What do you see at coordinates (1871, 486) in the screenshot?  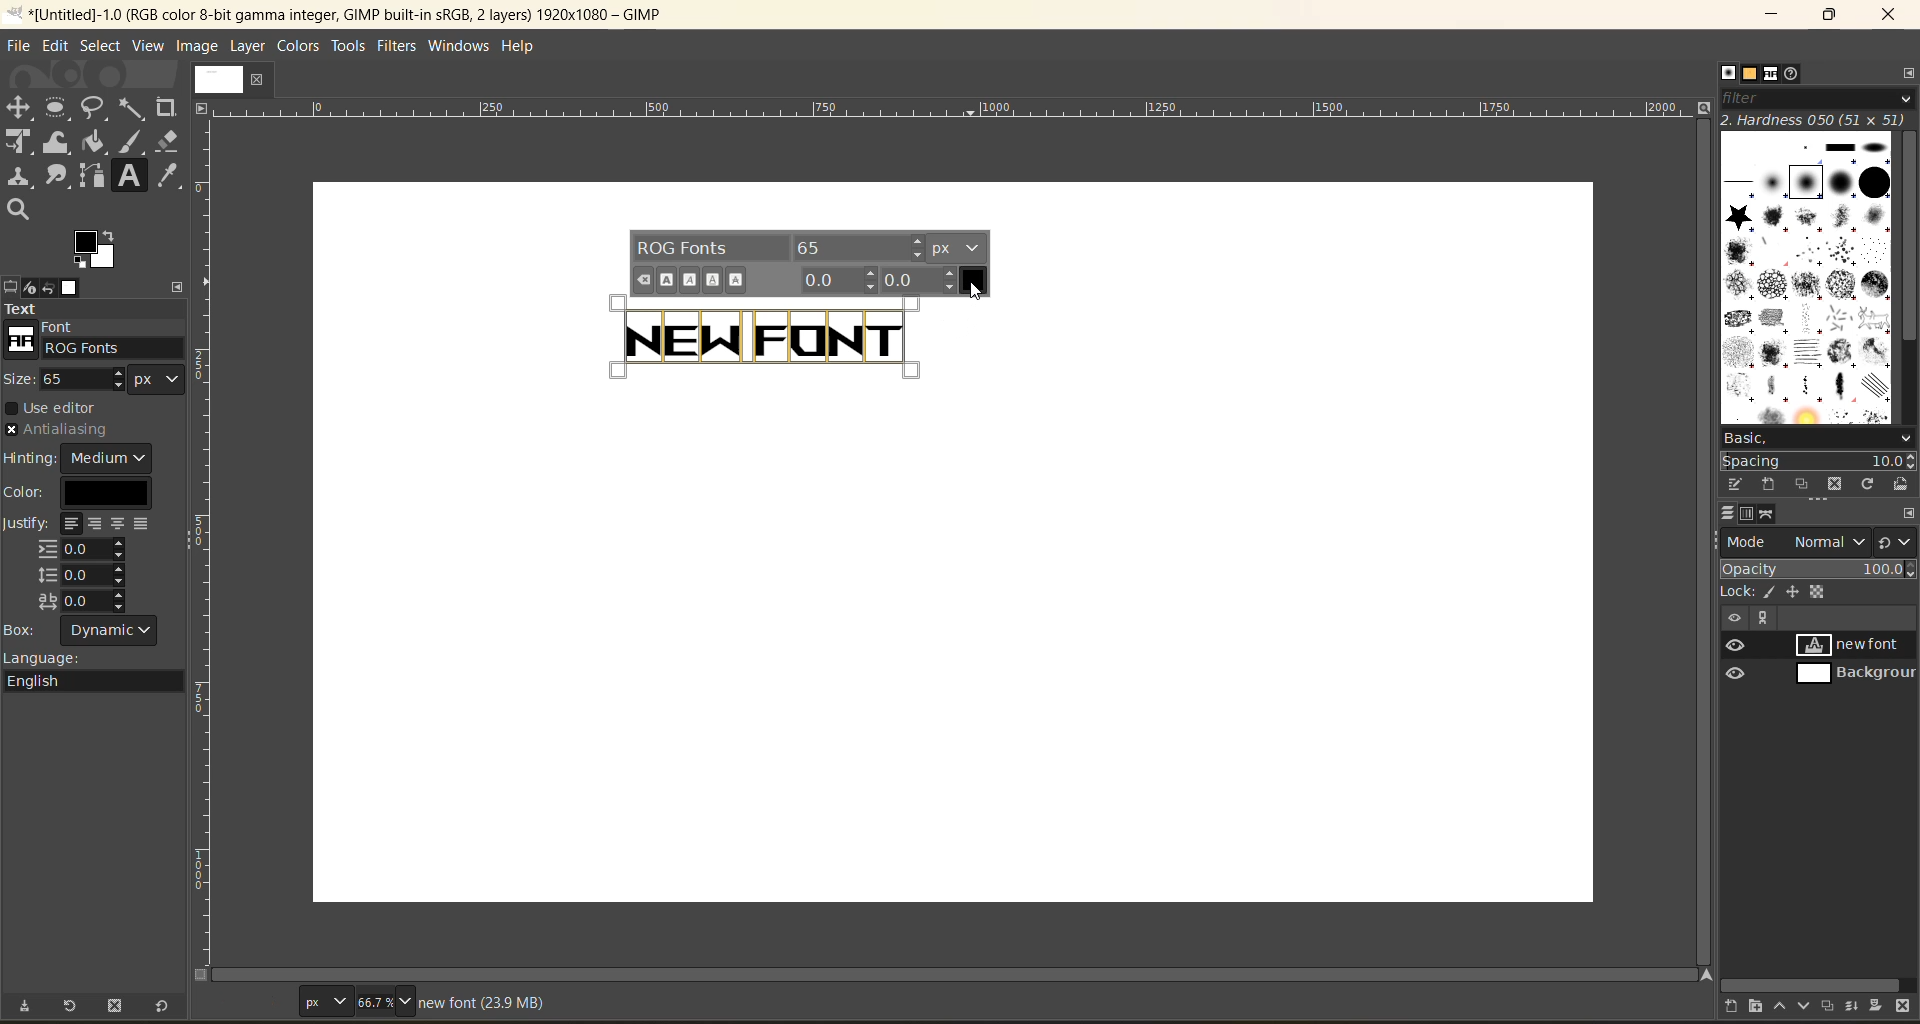 I see `refresh brushes` at bounding box center [1871, 486].